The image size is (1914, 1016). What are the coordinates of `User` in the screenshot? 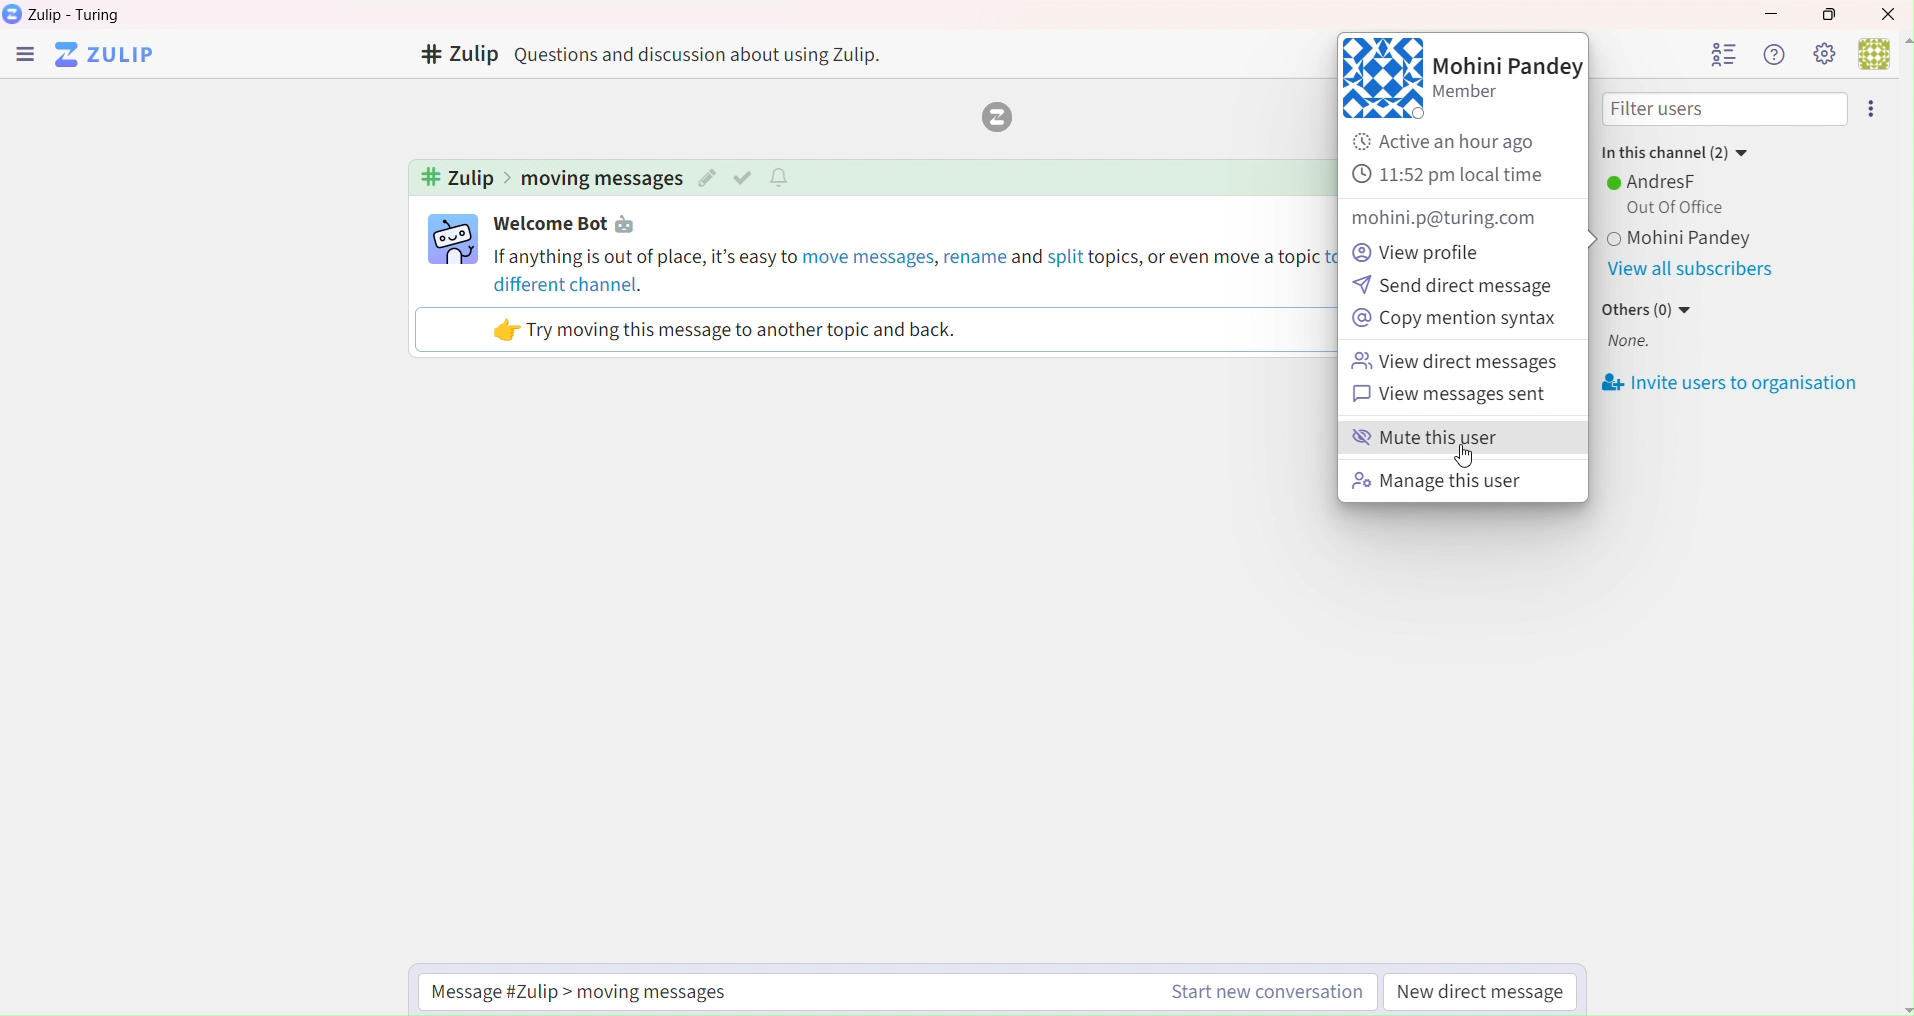 It's located at (1883, 52).